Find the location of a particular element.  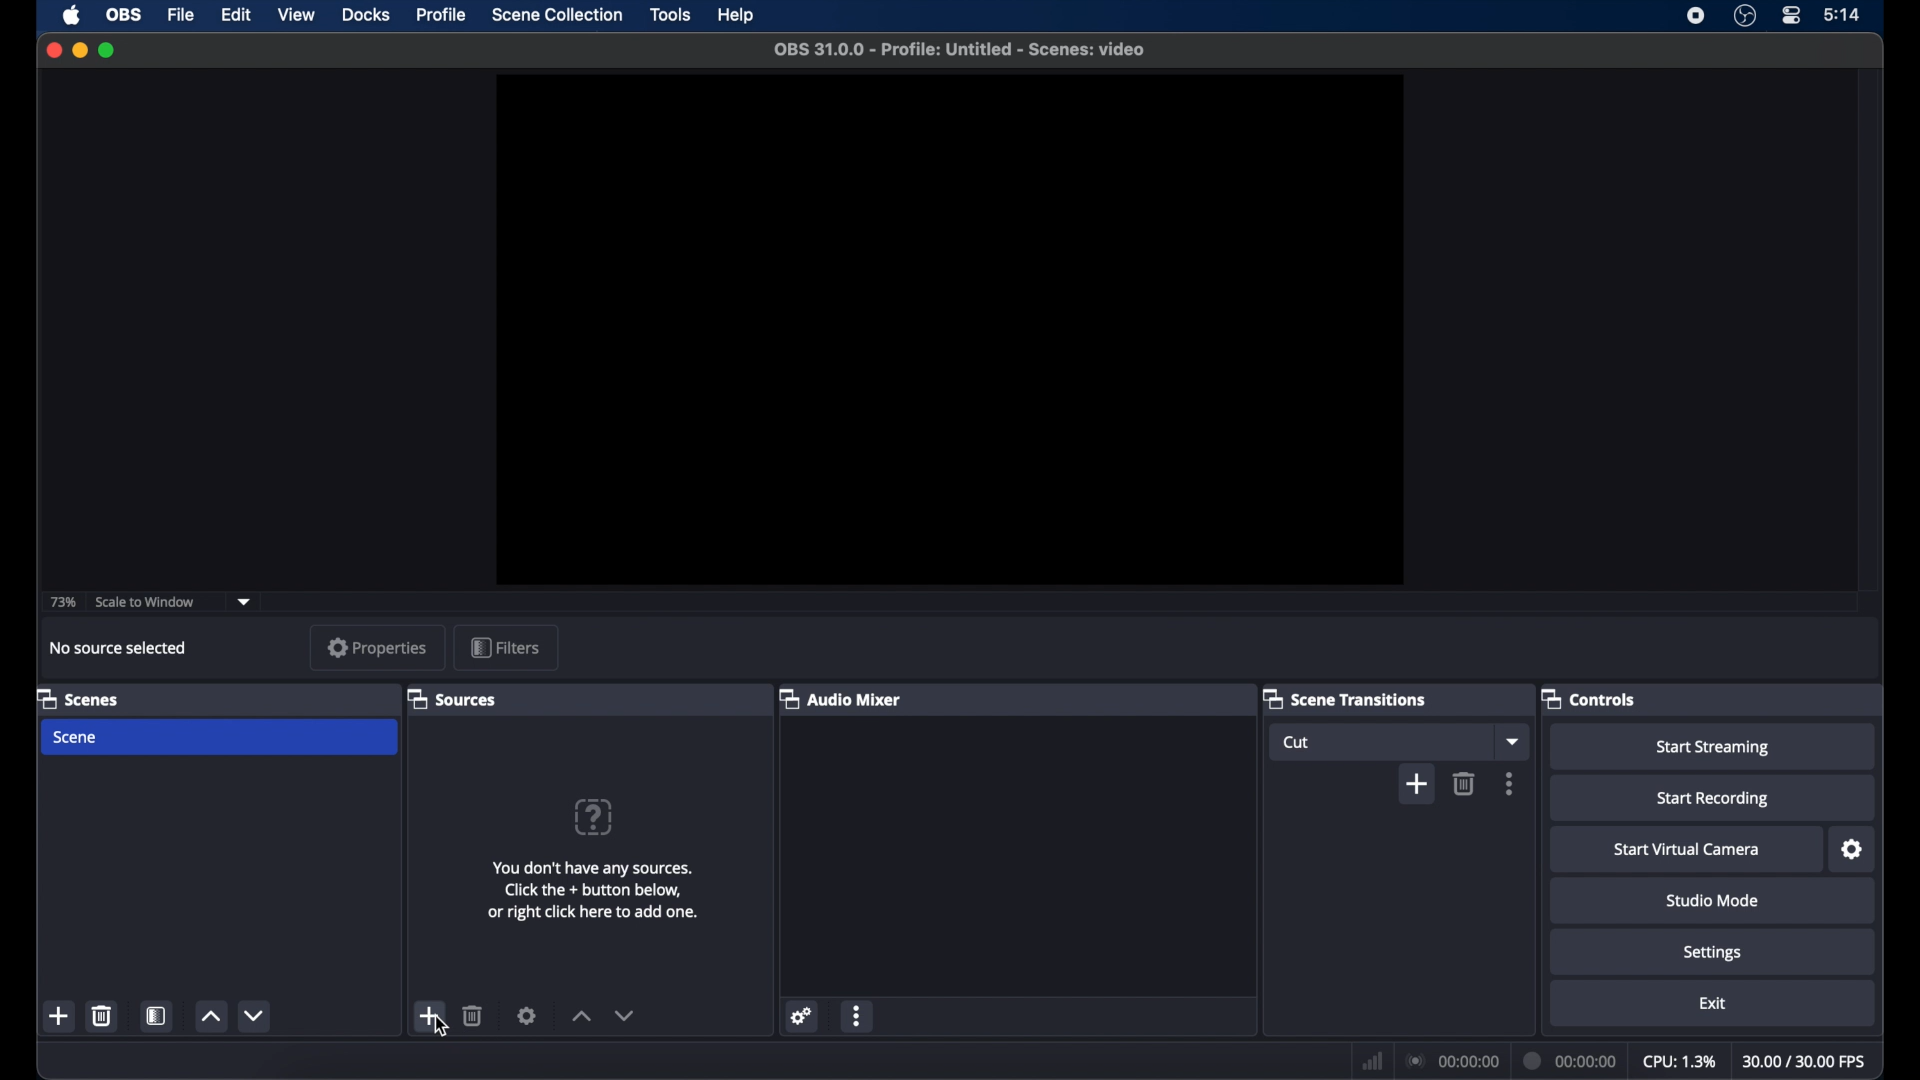

properties is located at coordinates (379, 649).